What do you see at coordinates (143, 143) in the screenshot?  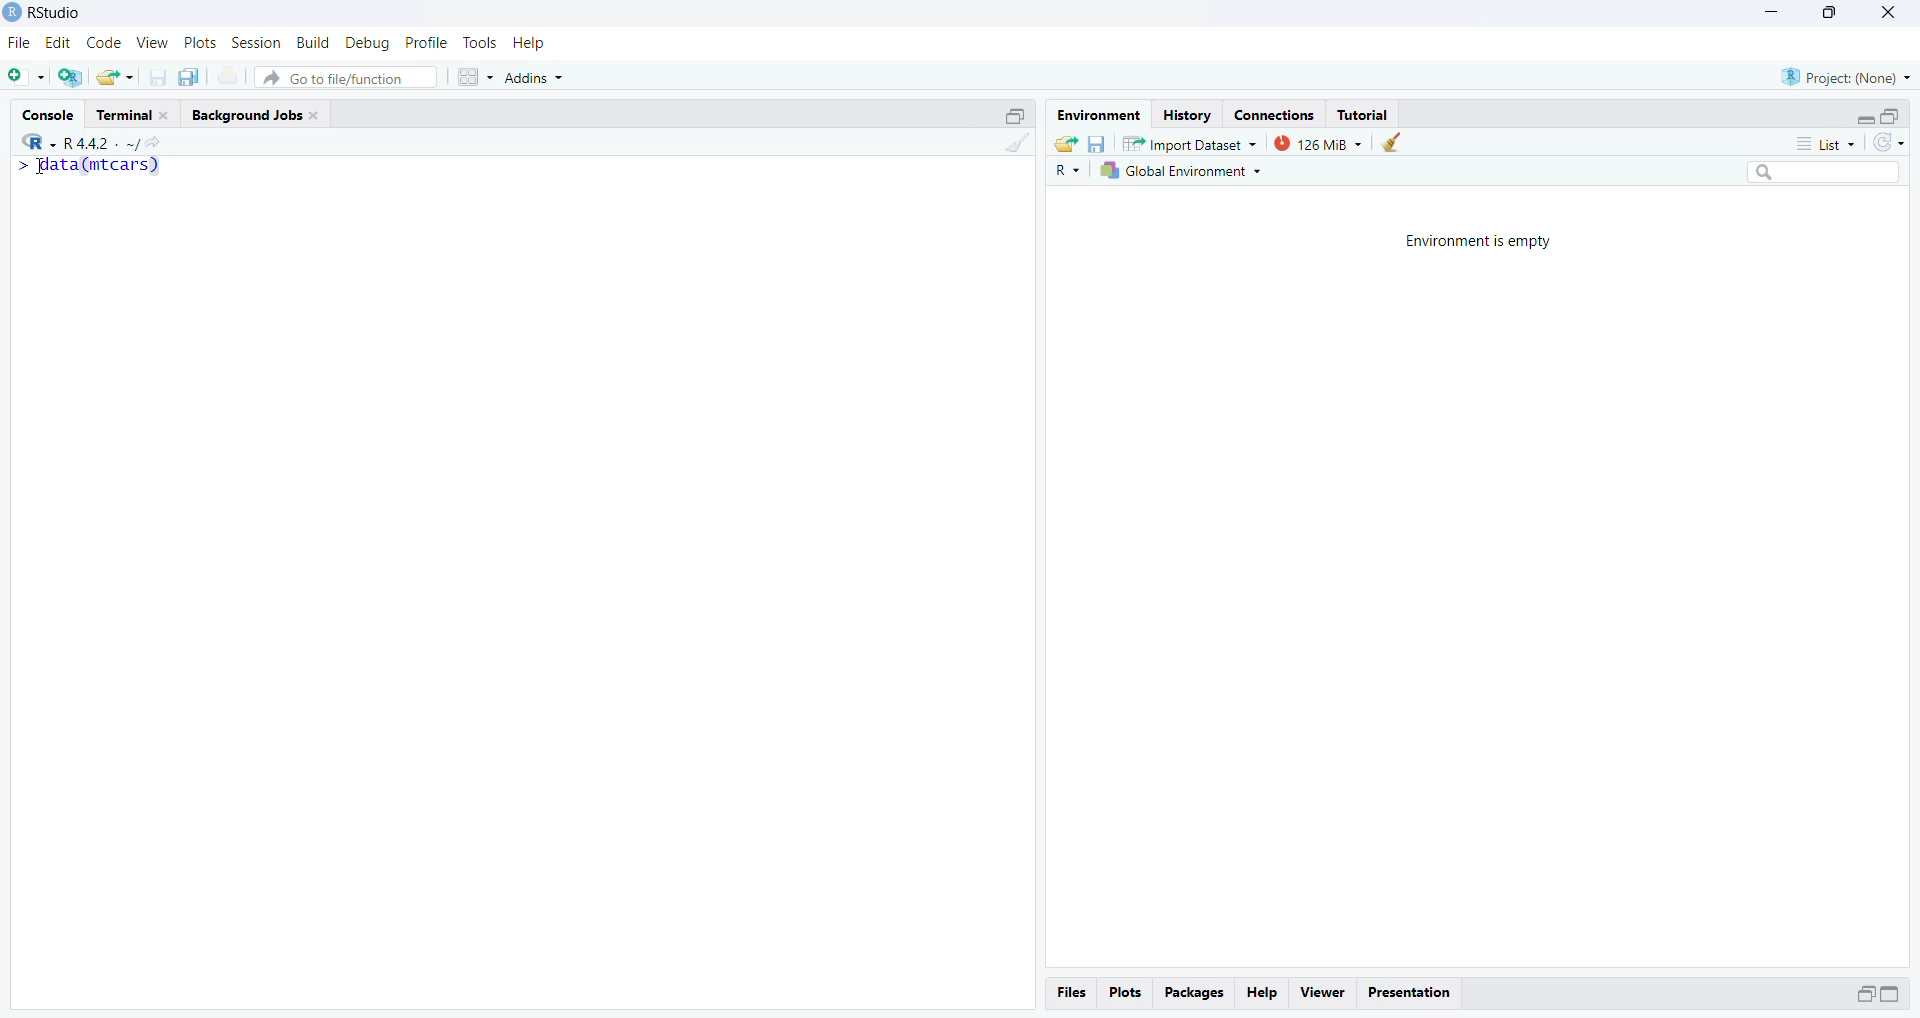 I see `view current directory` at bounding box center [143, 143].